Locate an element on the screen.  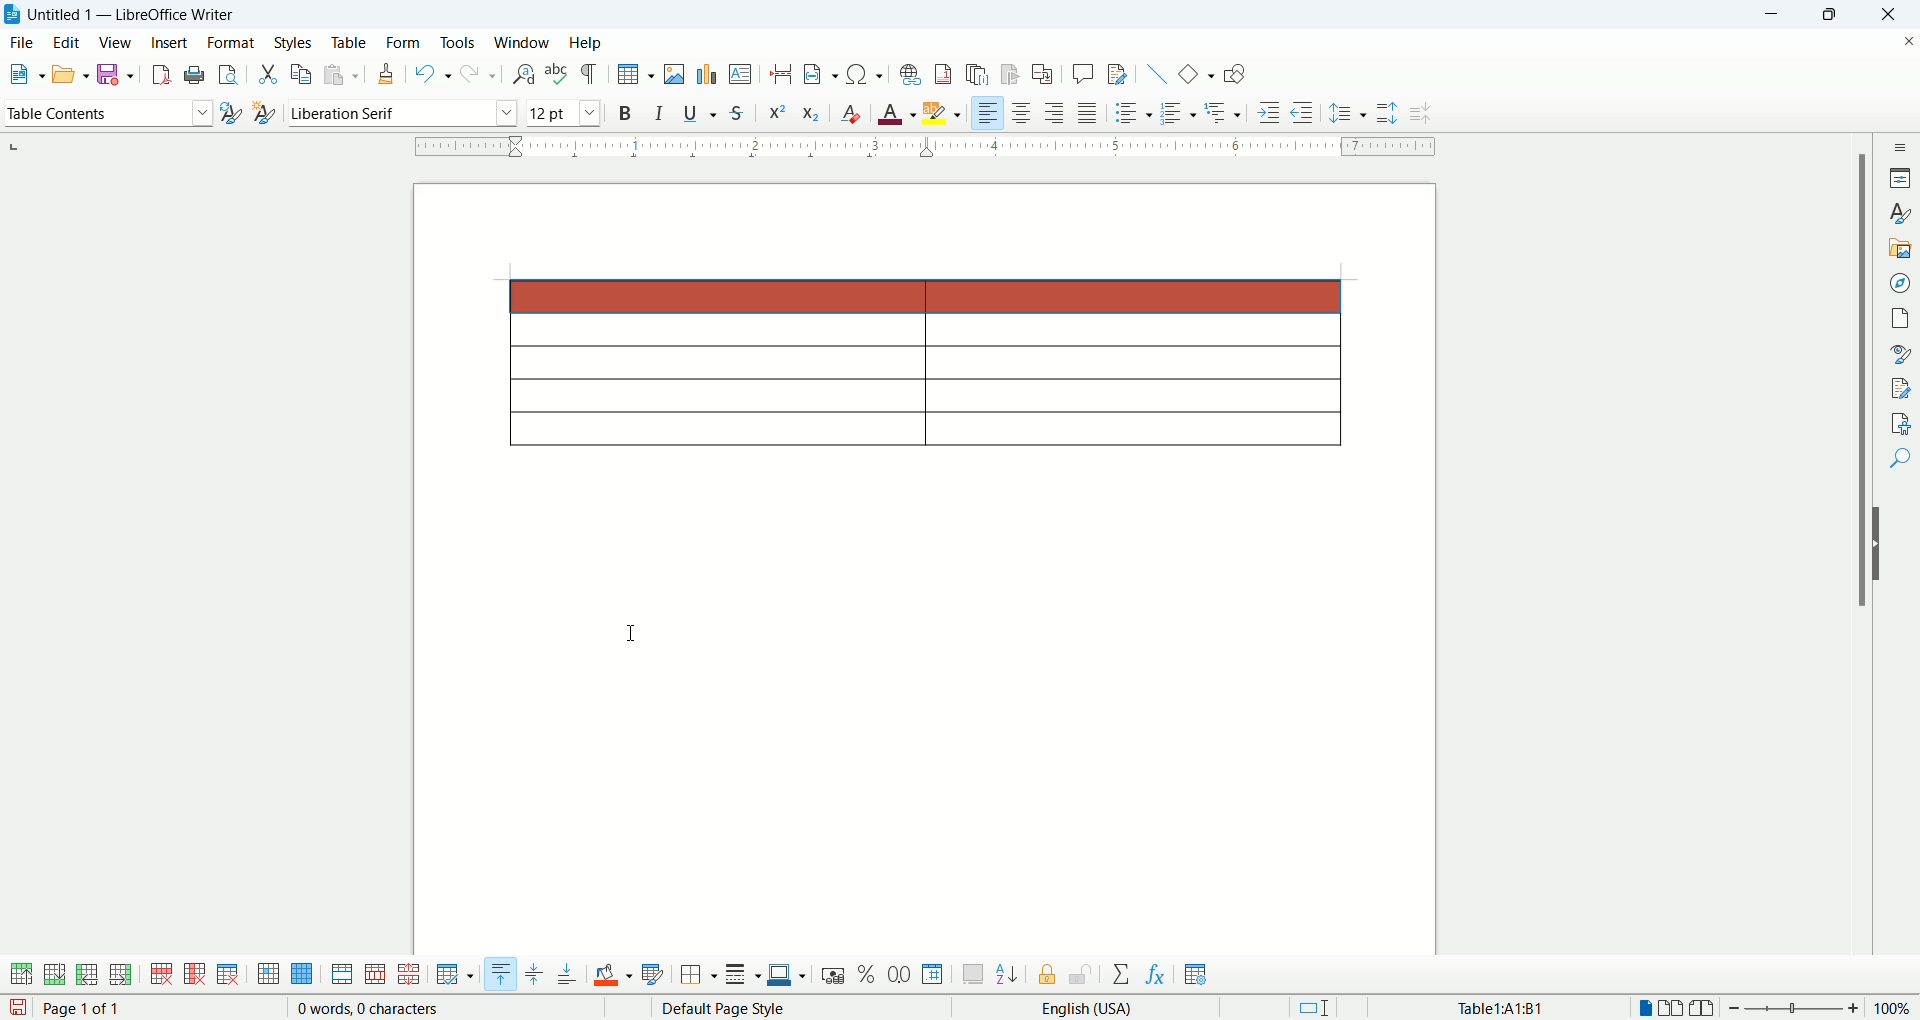
open is located at coordinates (70, 73).